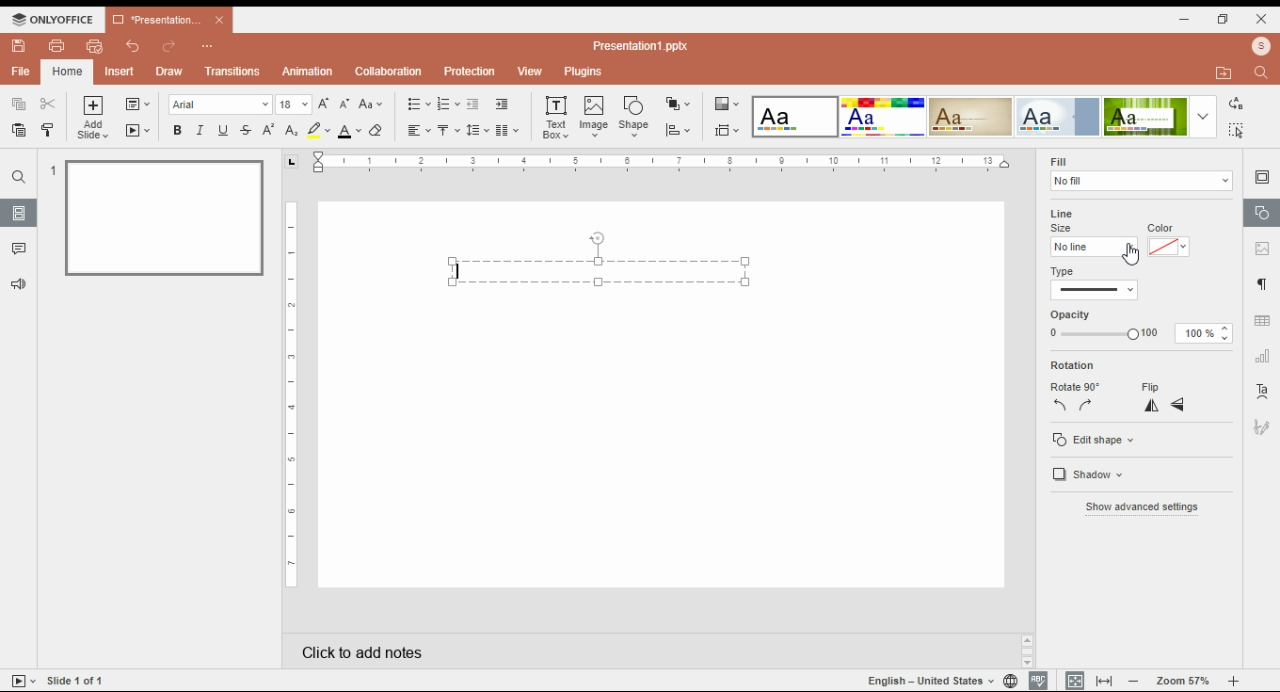 Image resolution: width=1280 pixels, height=692 pixels. Describe the element at coordinates (1094, 247) in the screenshot. I see `line size` at that location.